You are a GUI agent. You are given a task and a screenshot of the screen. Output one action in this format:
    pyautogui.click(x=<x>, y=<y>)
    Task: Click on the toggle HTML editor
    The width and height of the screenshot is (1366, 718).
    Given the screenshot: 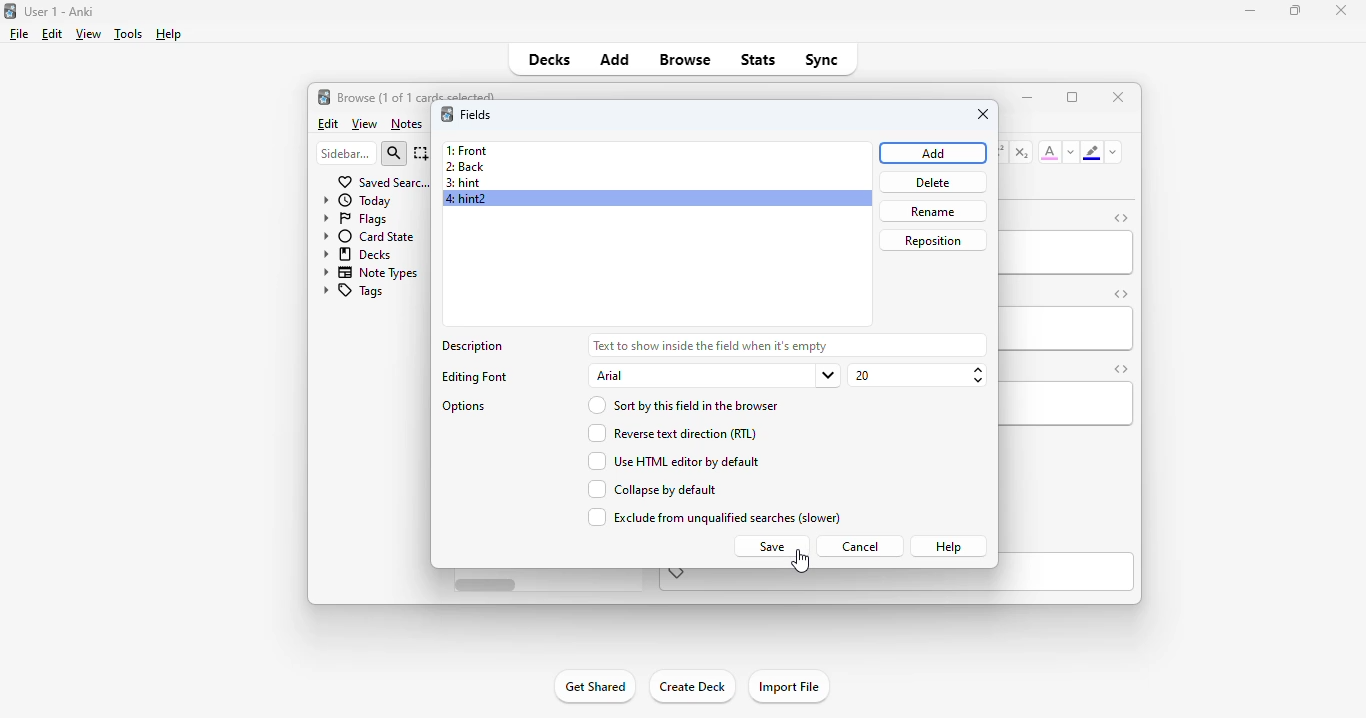 What is the action you would take?
    pyautogui.click(x=1122, y=218)
    